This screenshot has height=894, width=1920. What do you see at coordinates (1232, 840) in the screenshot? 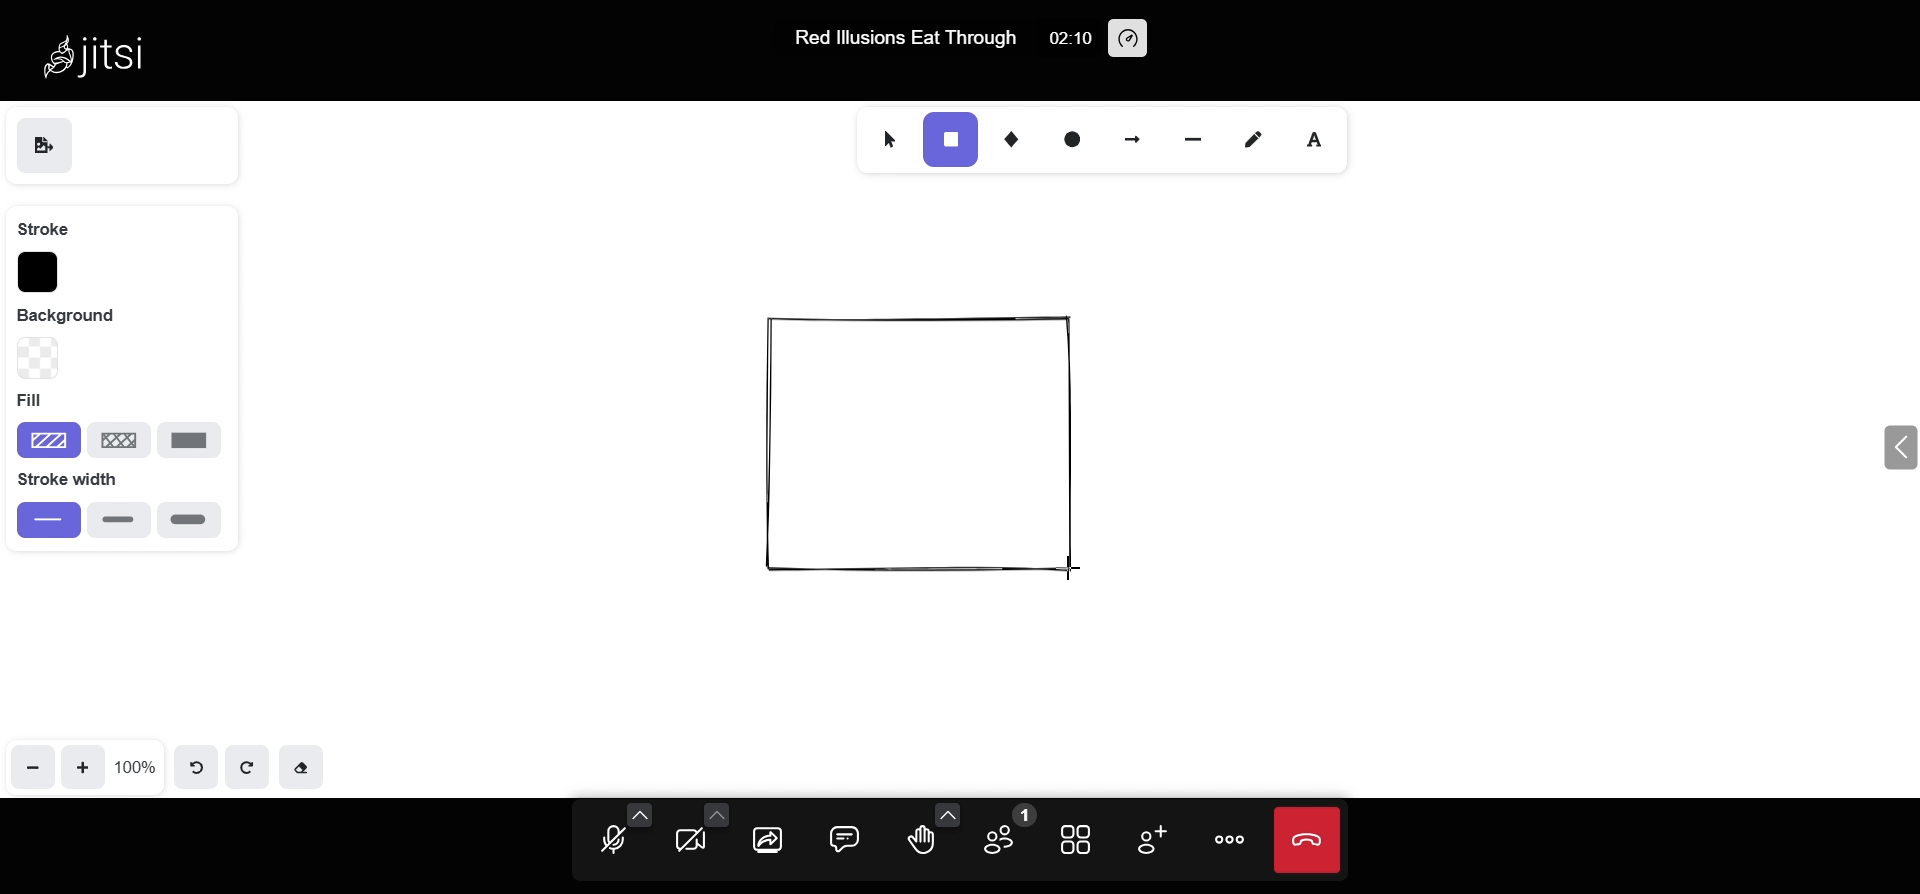
I see `more` at bounding box center [1232, 840].